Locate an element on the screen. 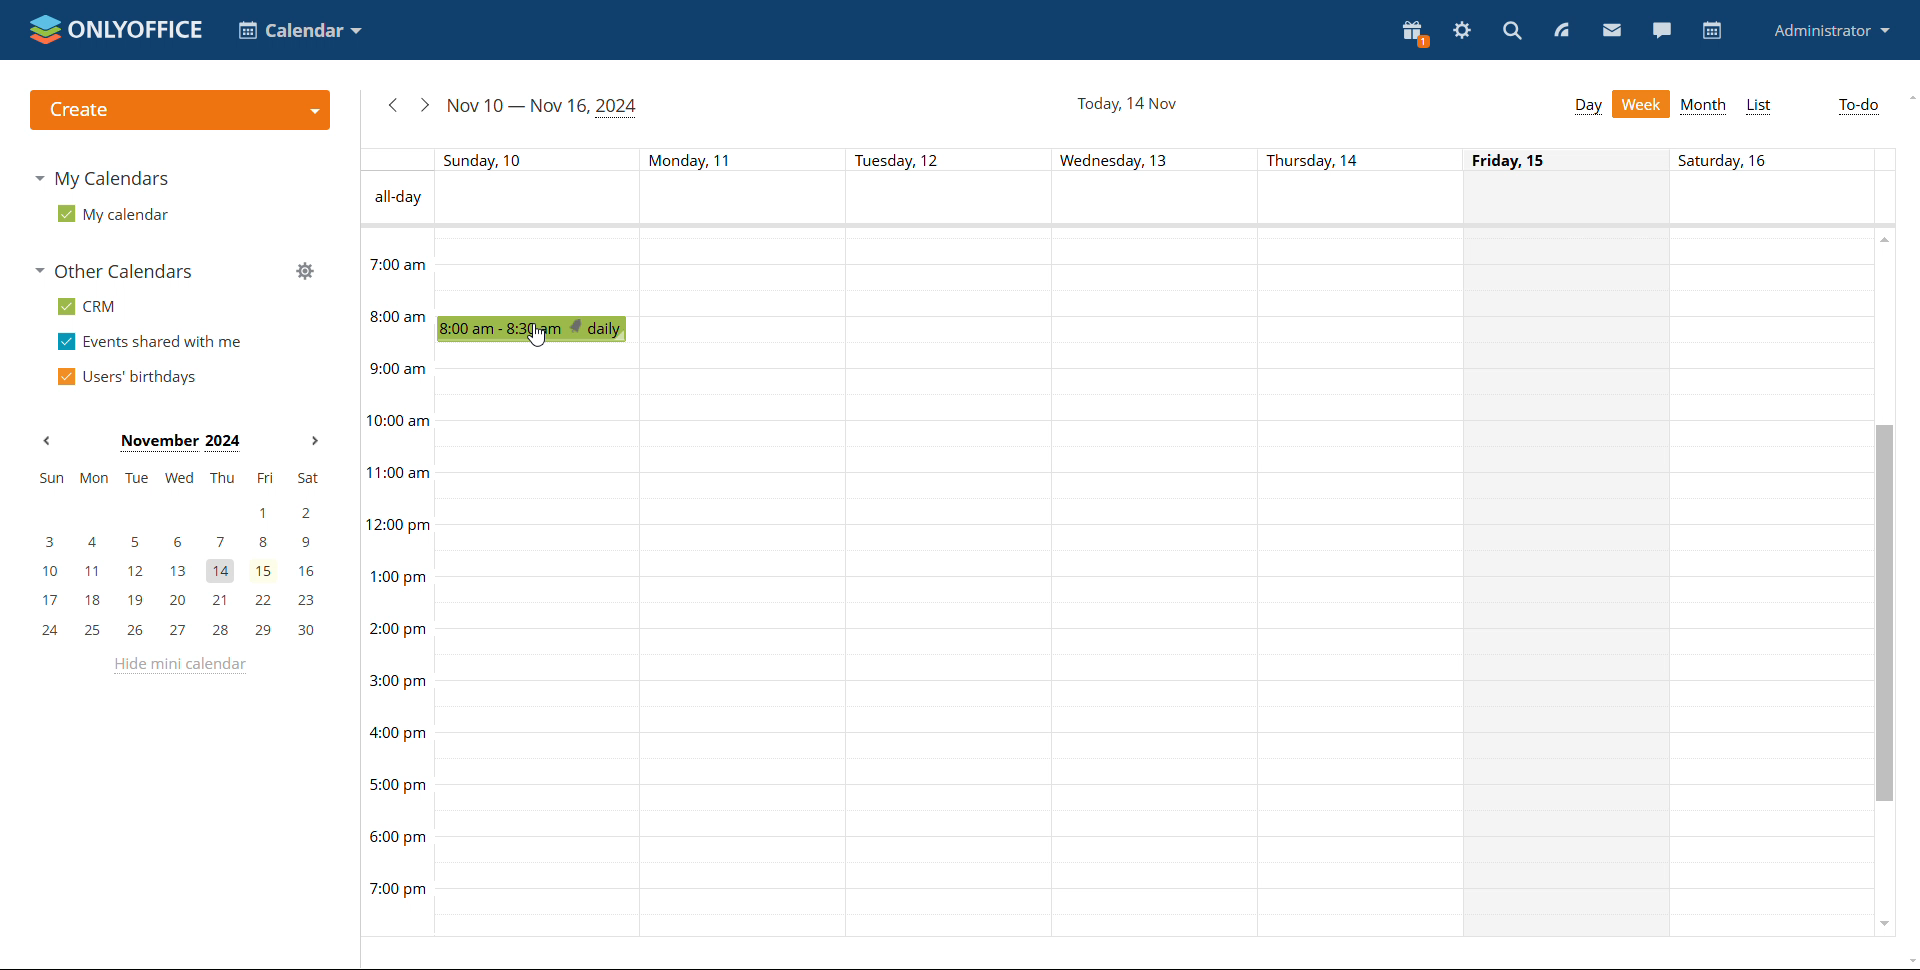 The width and height of the screenshot is (1920, 970). search is located at coordinates (1512, 30).